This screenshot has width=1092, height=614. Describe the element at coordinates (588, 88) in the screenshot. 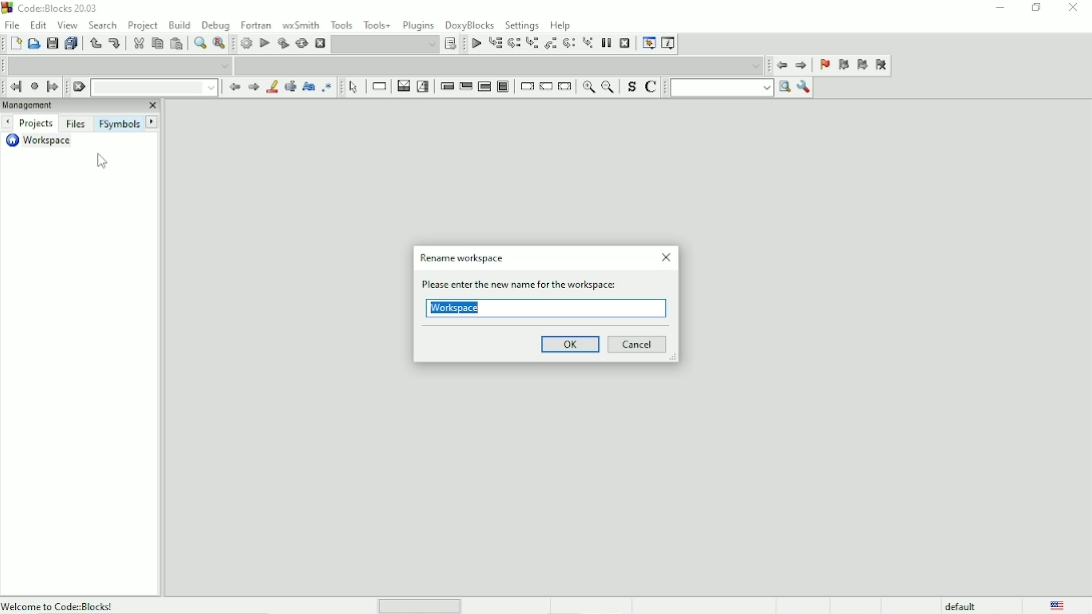

I see `Zoom in` at that location.